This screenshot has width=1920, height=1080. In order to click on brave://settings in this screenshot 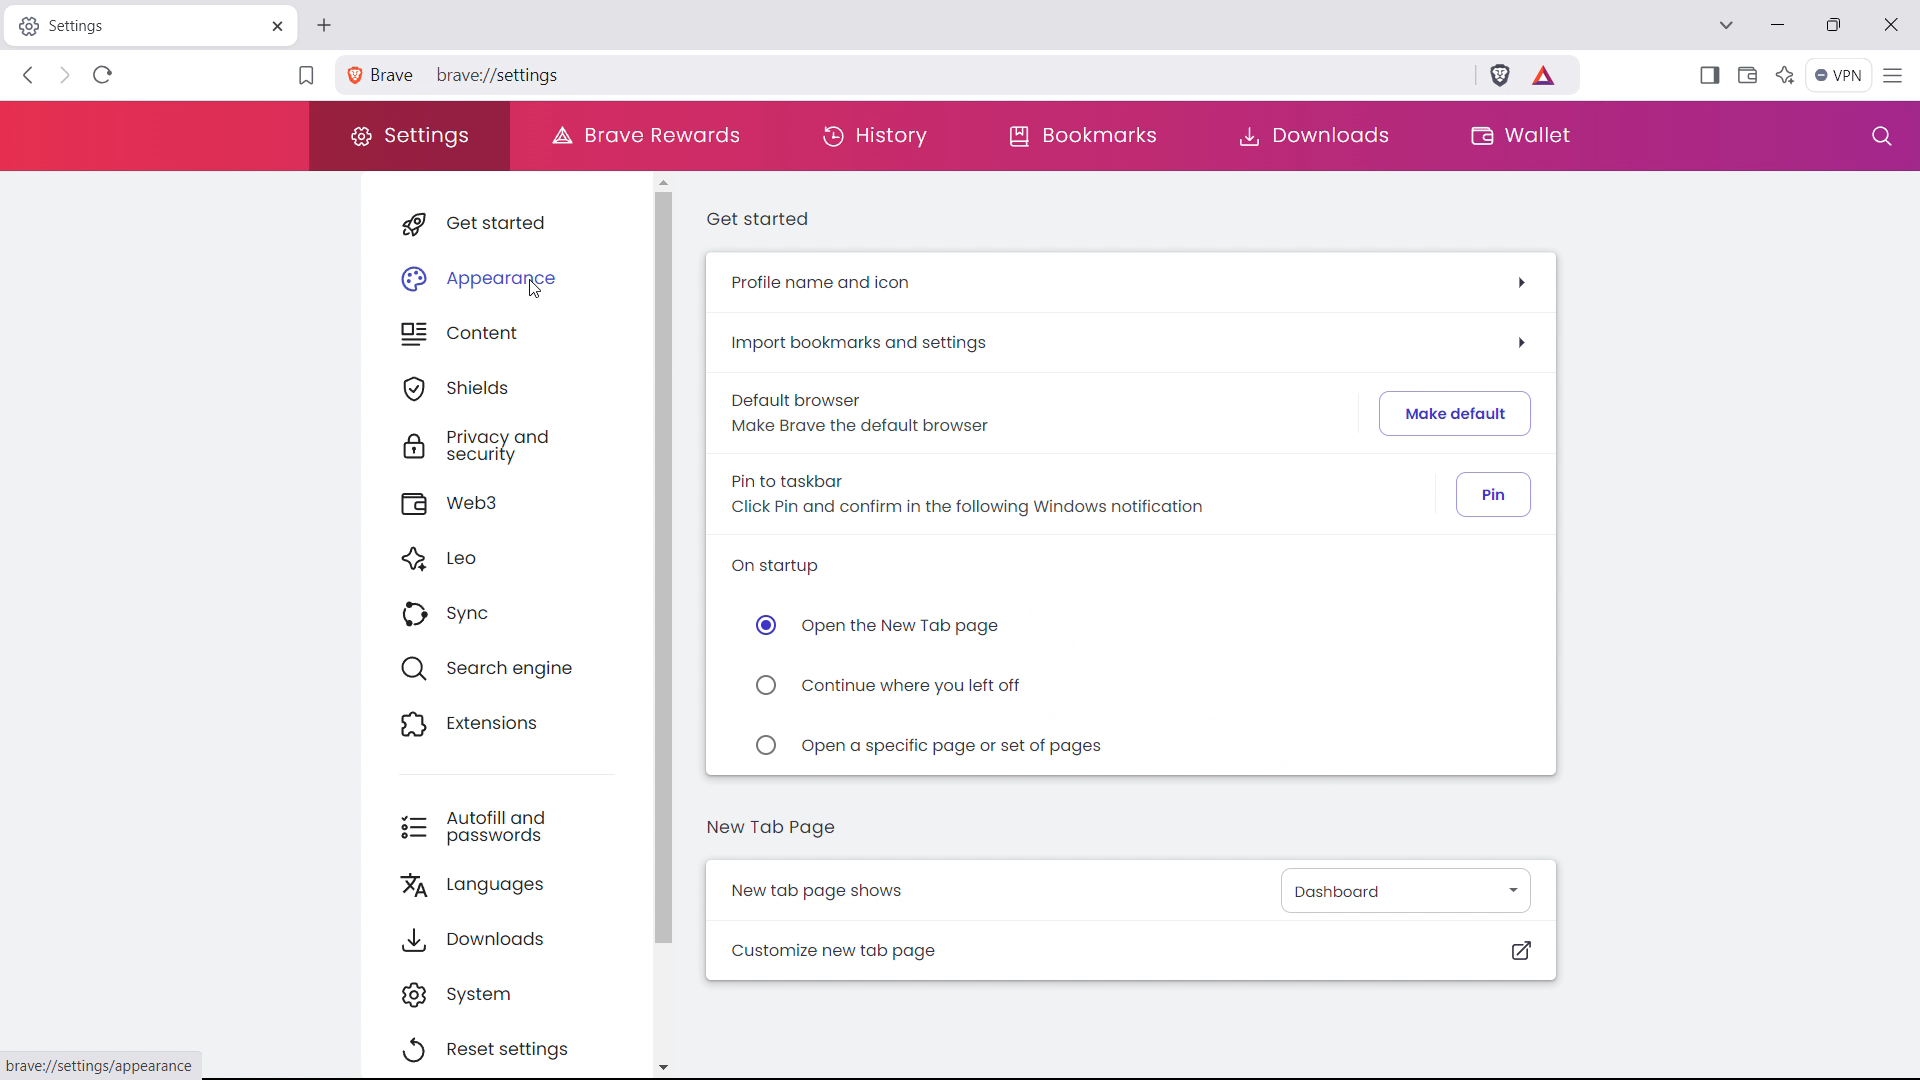, I will do `click(943, 75)`.